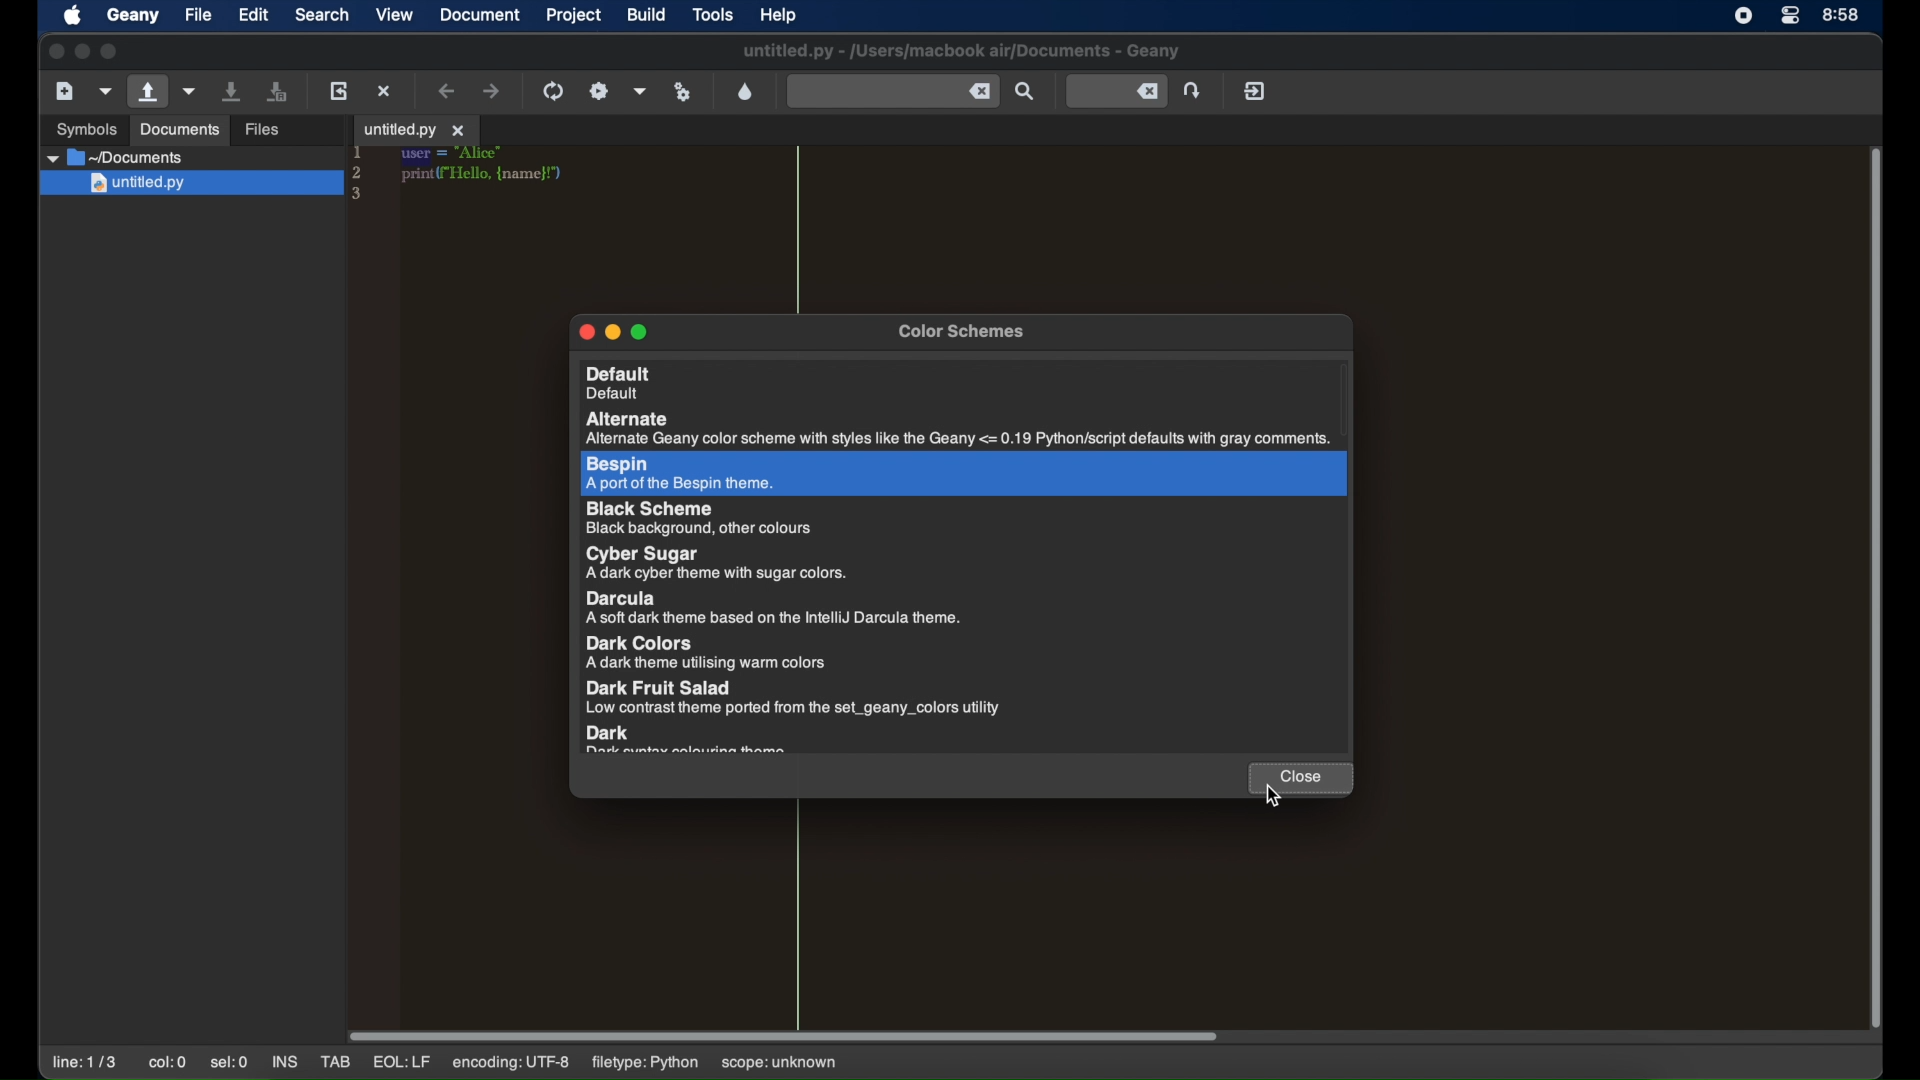 The image size is (1920, 1080). I want to click on tab, so click(416, 131).